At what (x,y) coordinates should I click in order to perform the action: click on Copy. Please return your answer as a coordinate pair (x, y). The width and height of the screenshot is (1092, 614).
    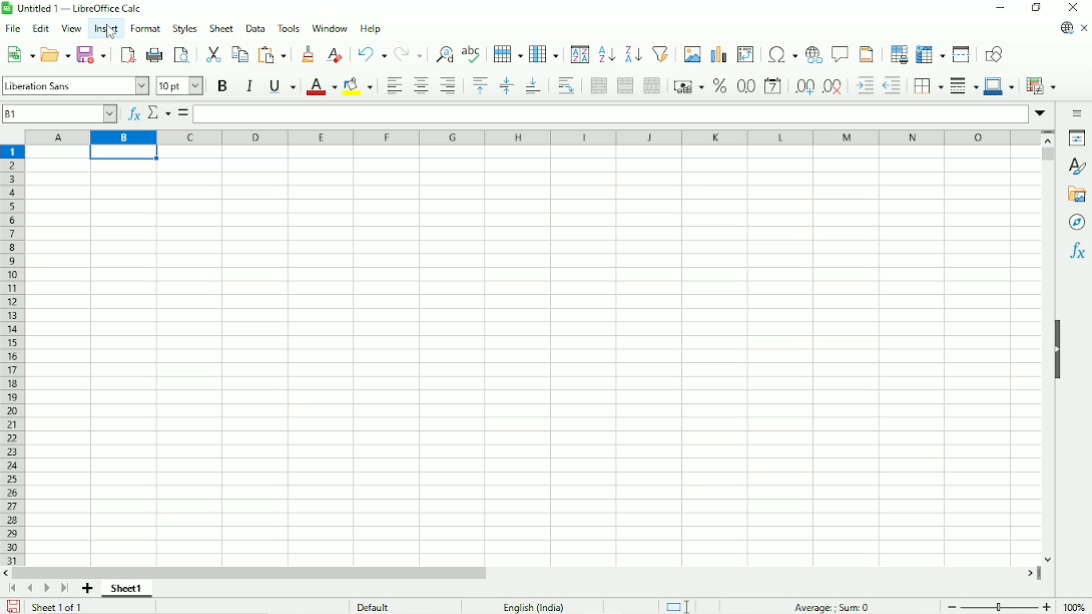
    Looking at the image, I should click on (240, 53).